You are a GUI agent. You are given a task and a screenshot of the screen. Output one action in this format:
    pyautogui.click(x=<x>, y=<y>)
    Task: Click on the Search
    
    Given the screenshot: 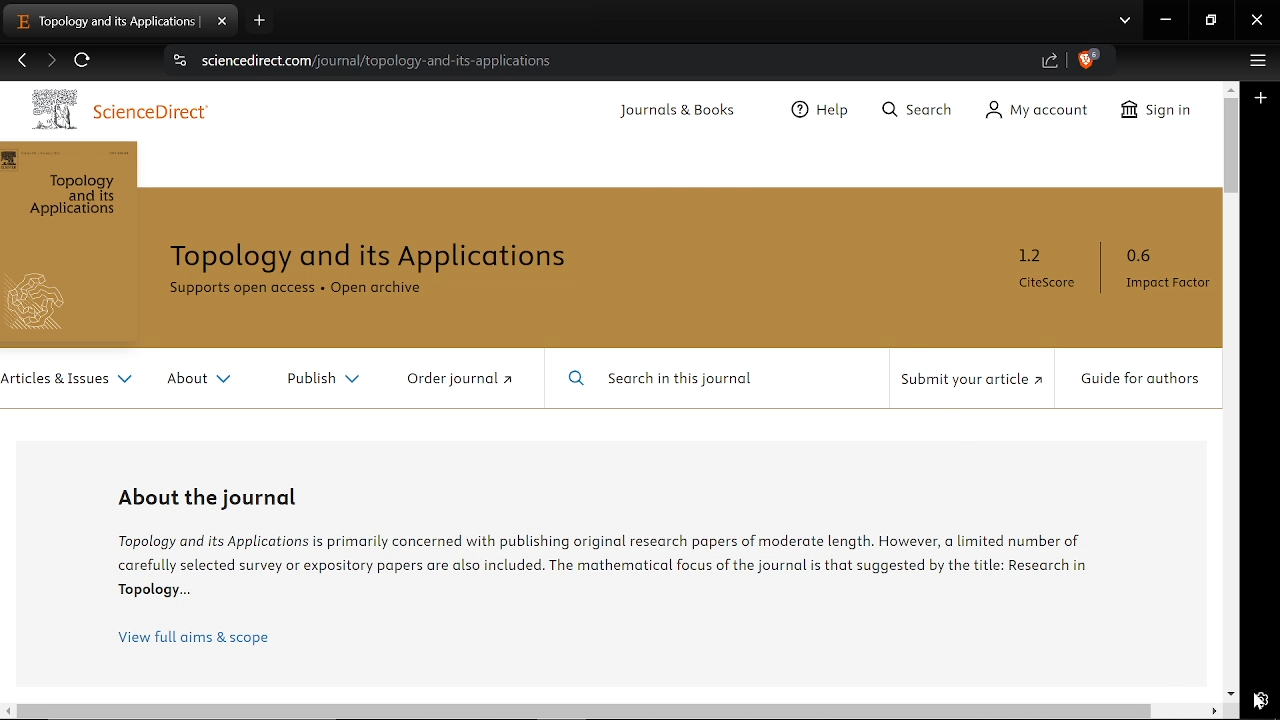 What is the action you would take?
    pyautogui.click(x=917, y=111)
    